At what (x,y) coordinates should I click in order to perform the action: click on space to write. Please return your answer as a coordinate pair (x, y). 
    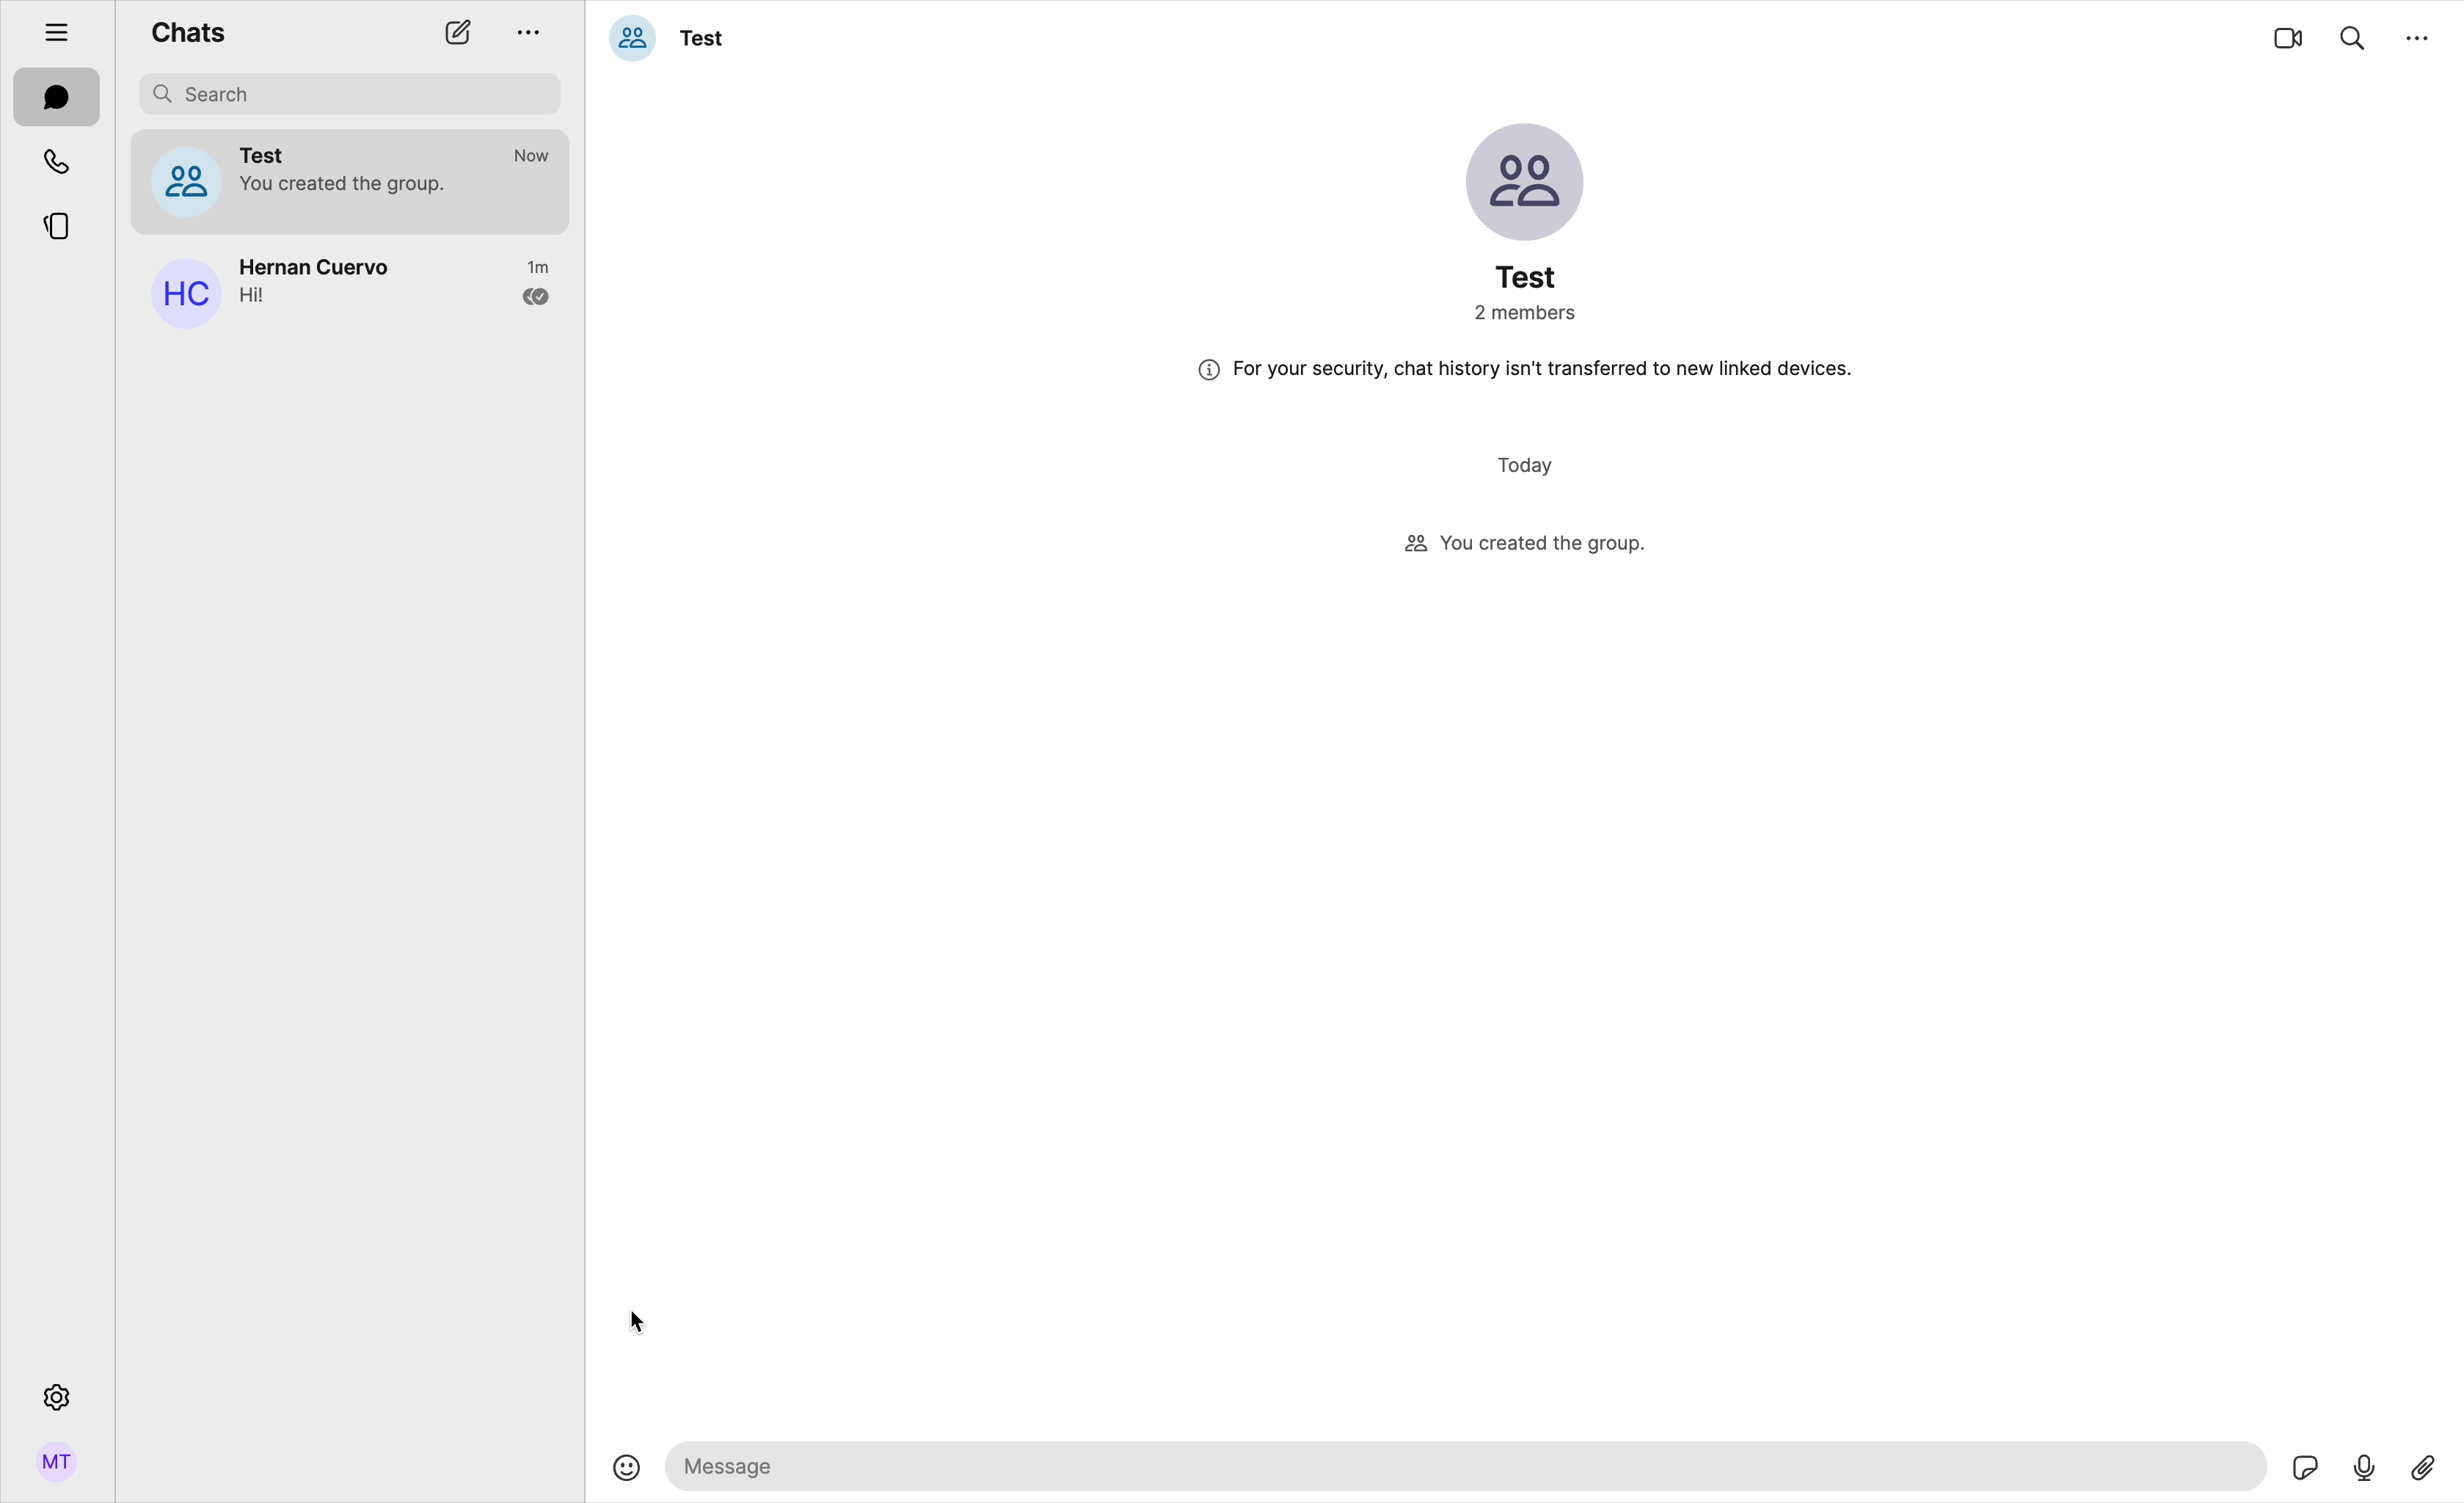
    Looking at the image, I should click on (1471, 1465).